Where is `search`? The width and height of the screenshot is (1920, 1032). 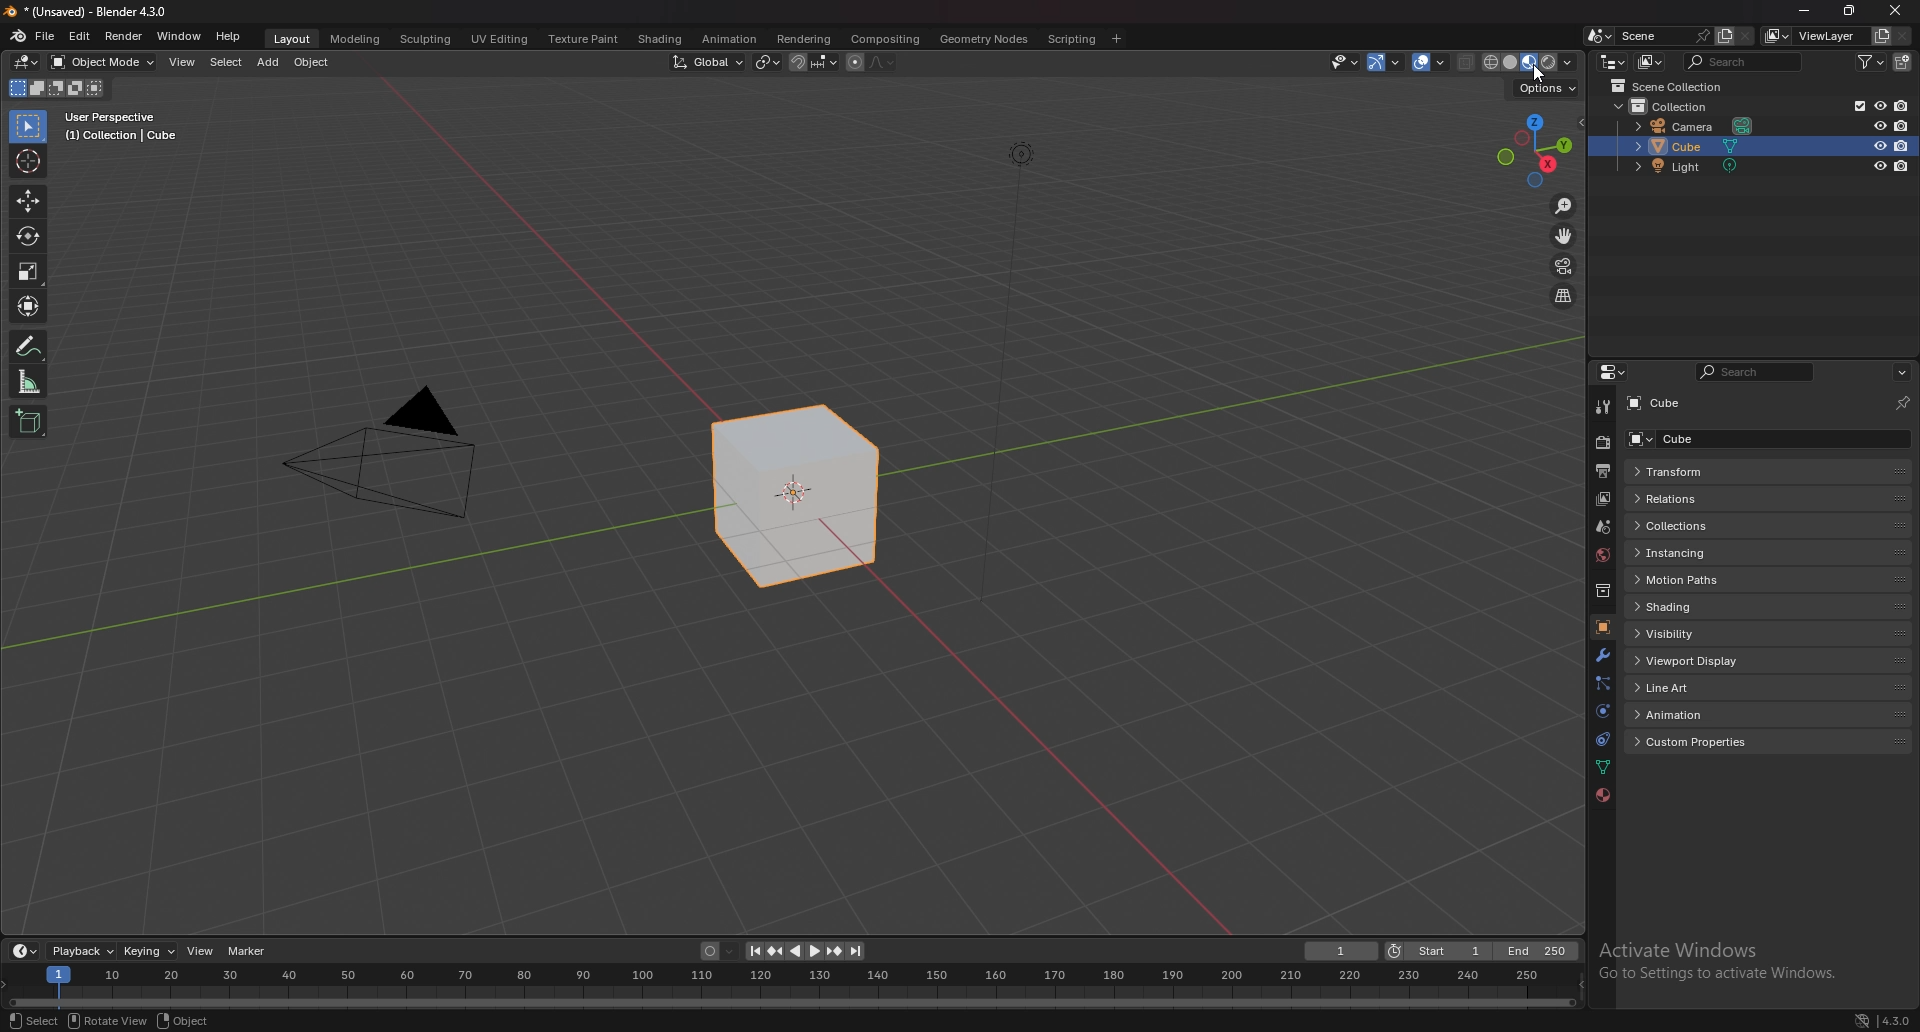
search is located at coordinates (1757, 372).